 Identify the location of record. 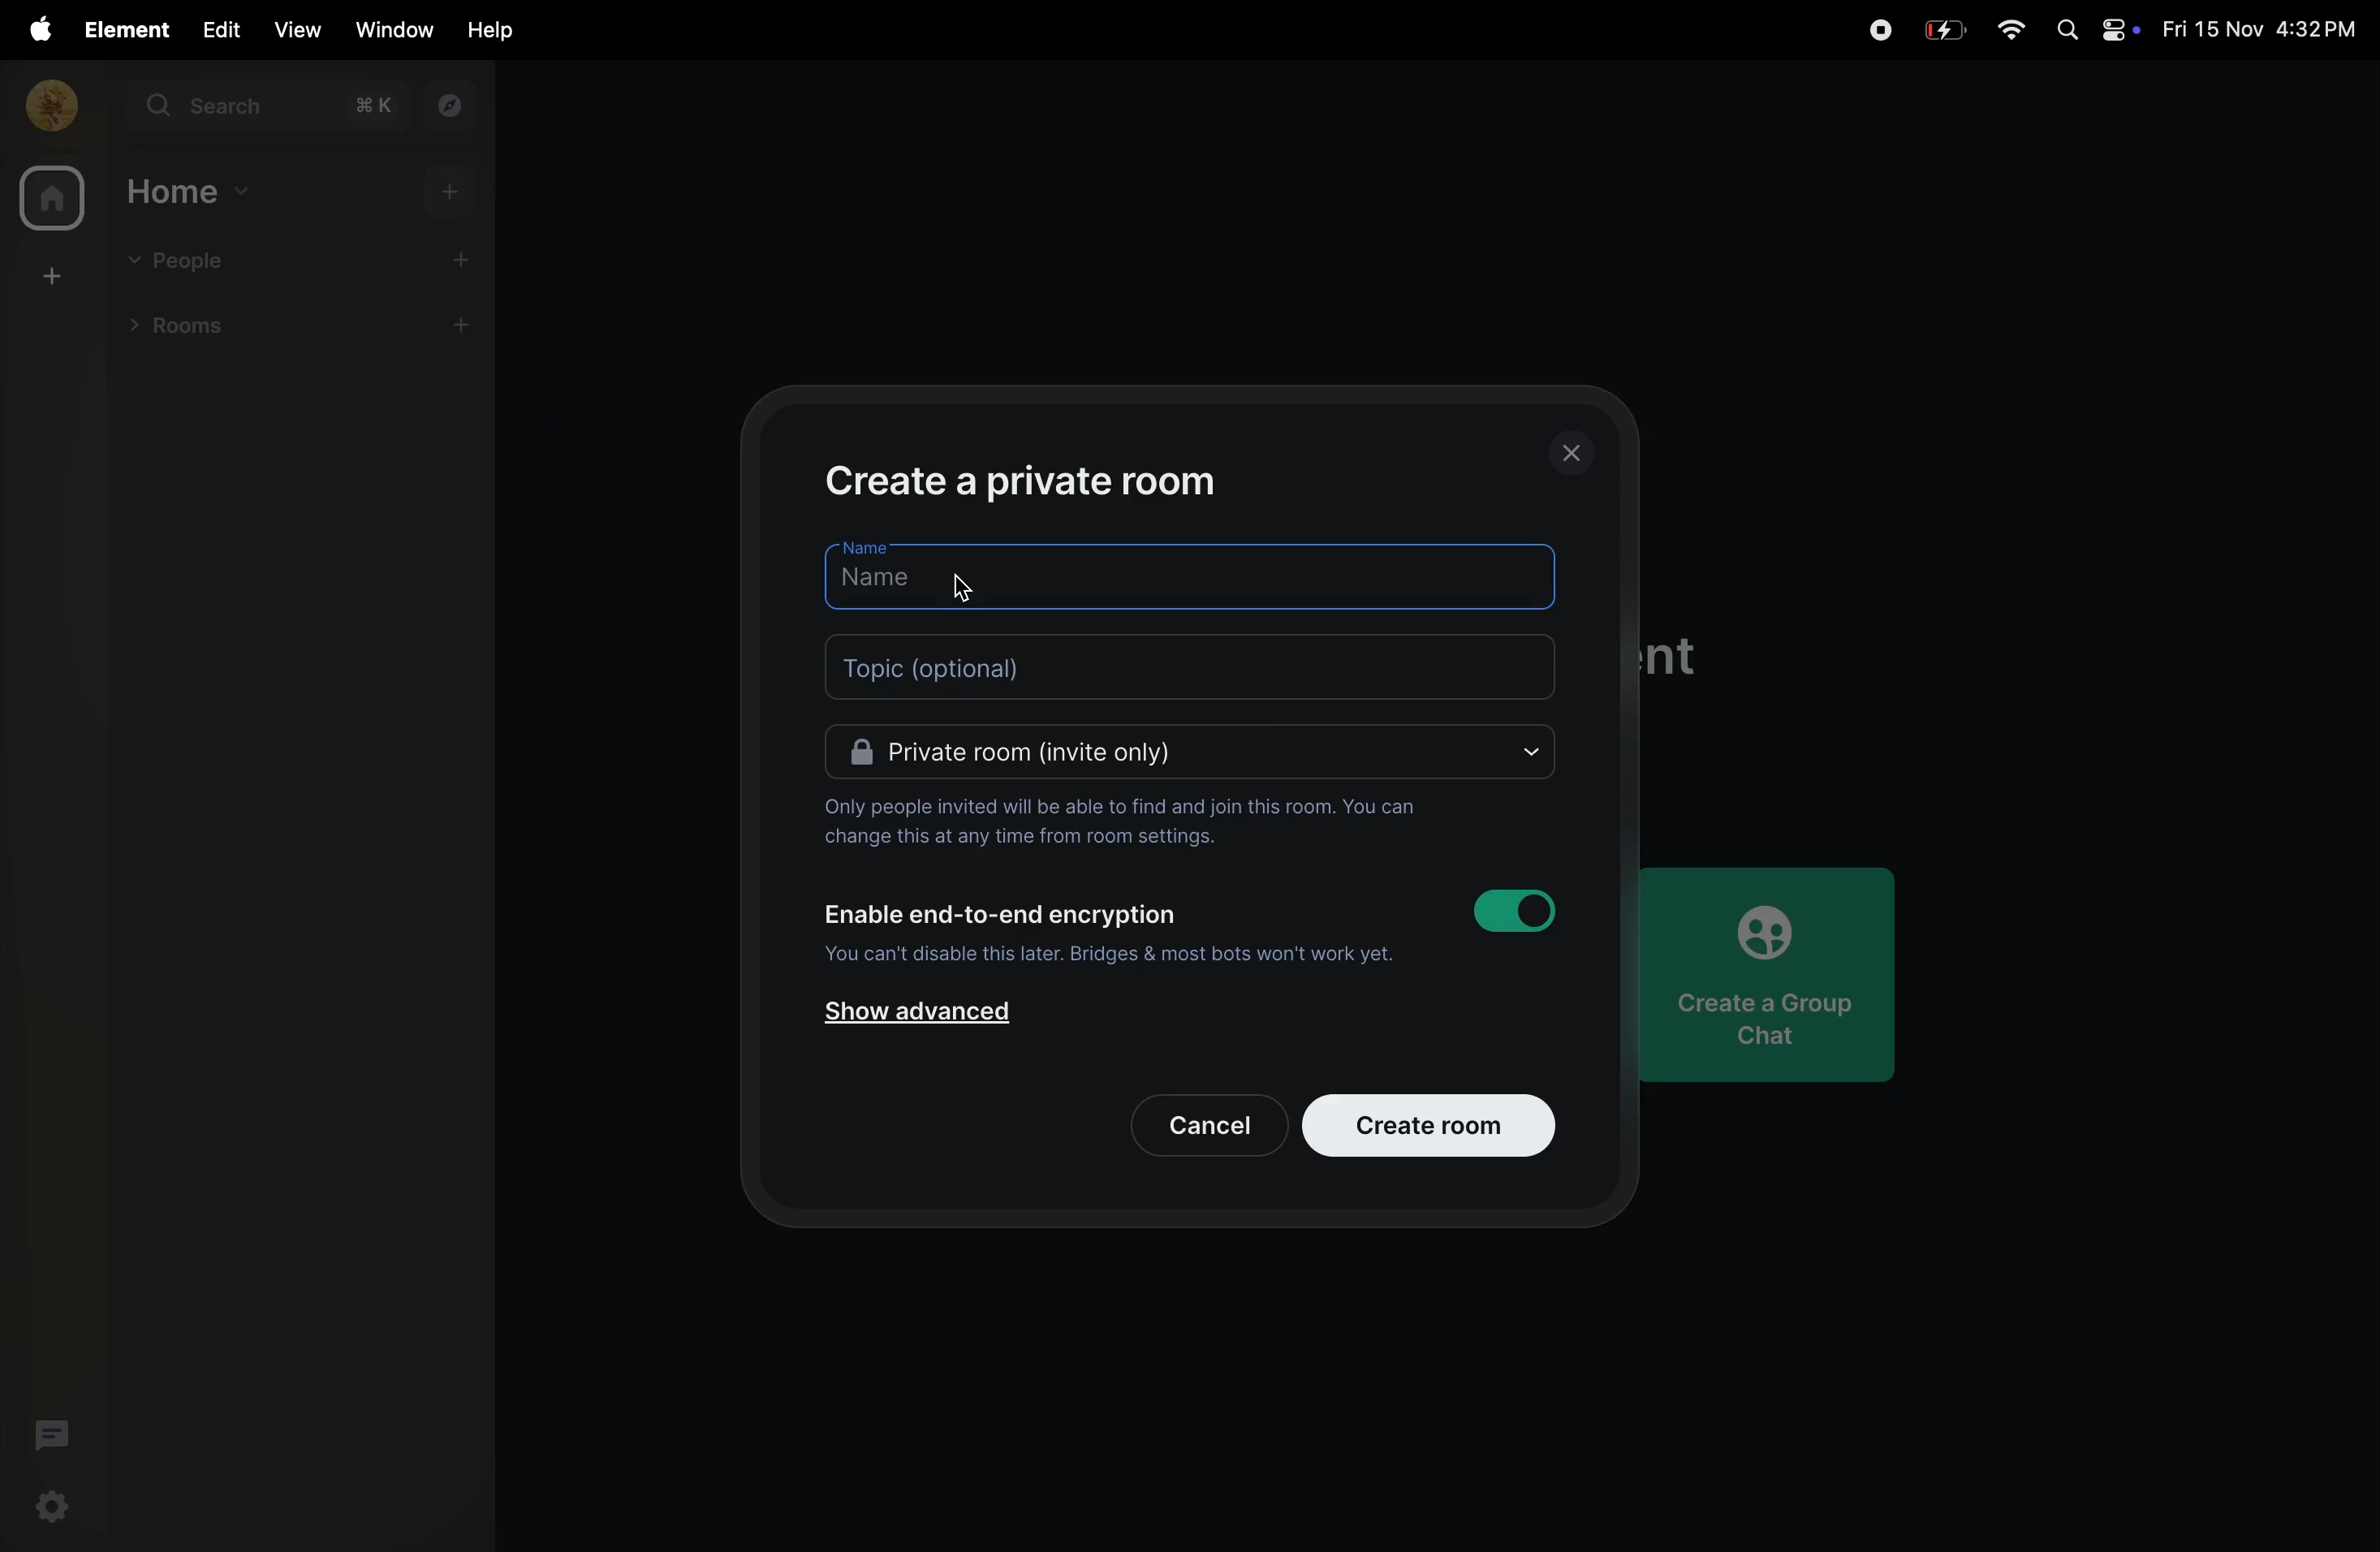
(1879, 27).